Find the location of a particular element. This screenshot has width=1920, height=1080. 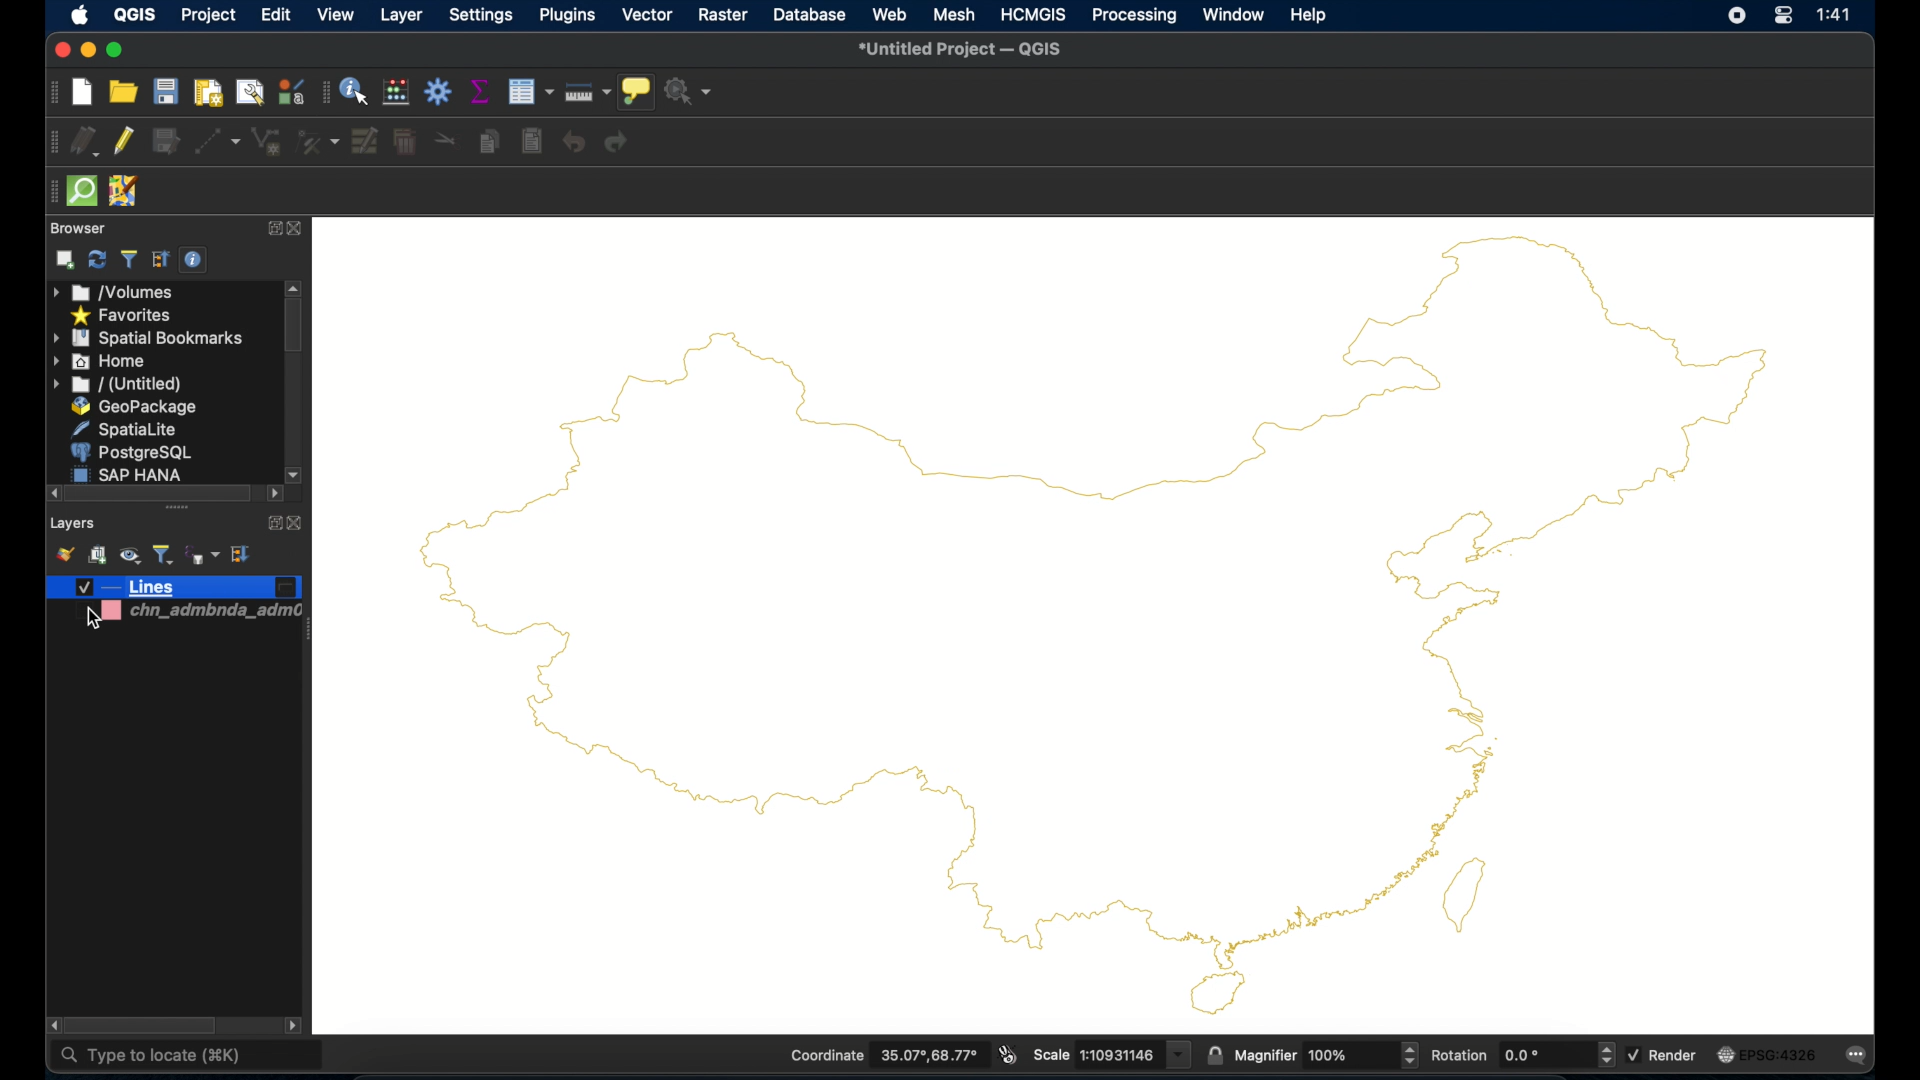

toggle editing is located at coordinates (122, 142).